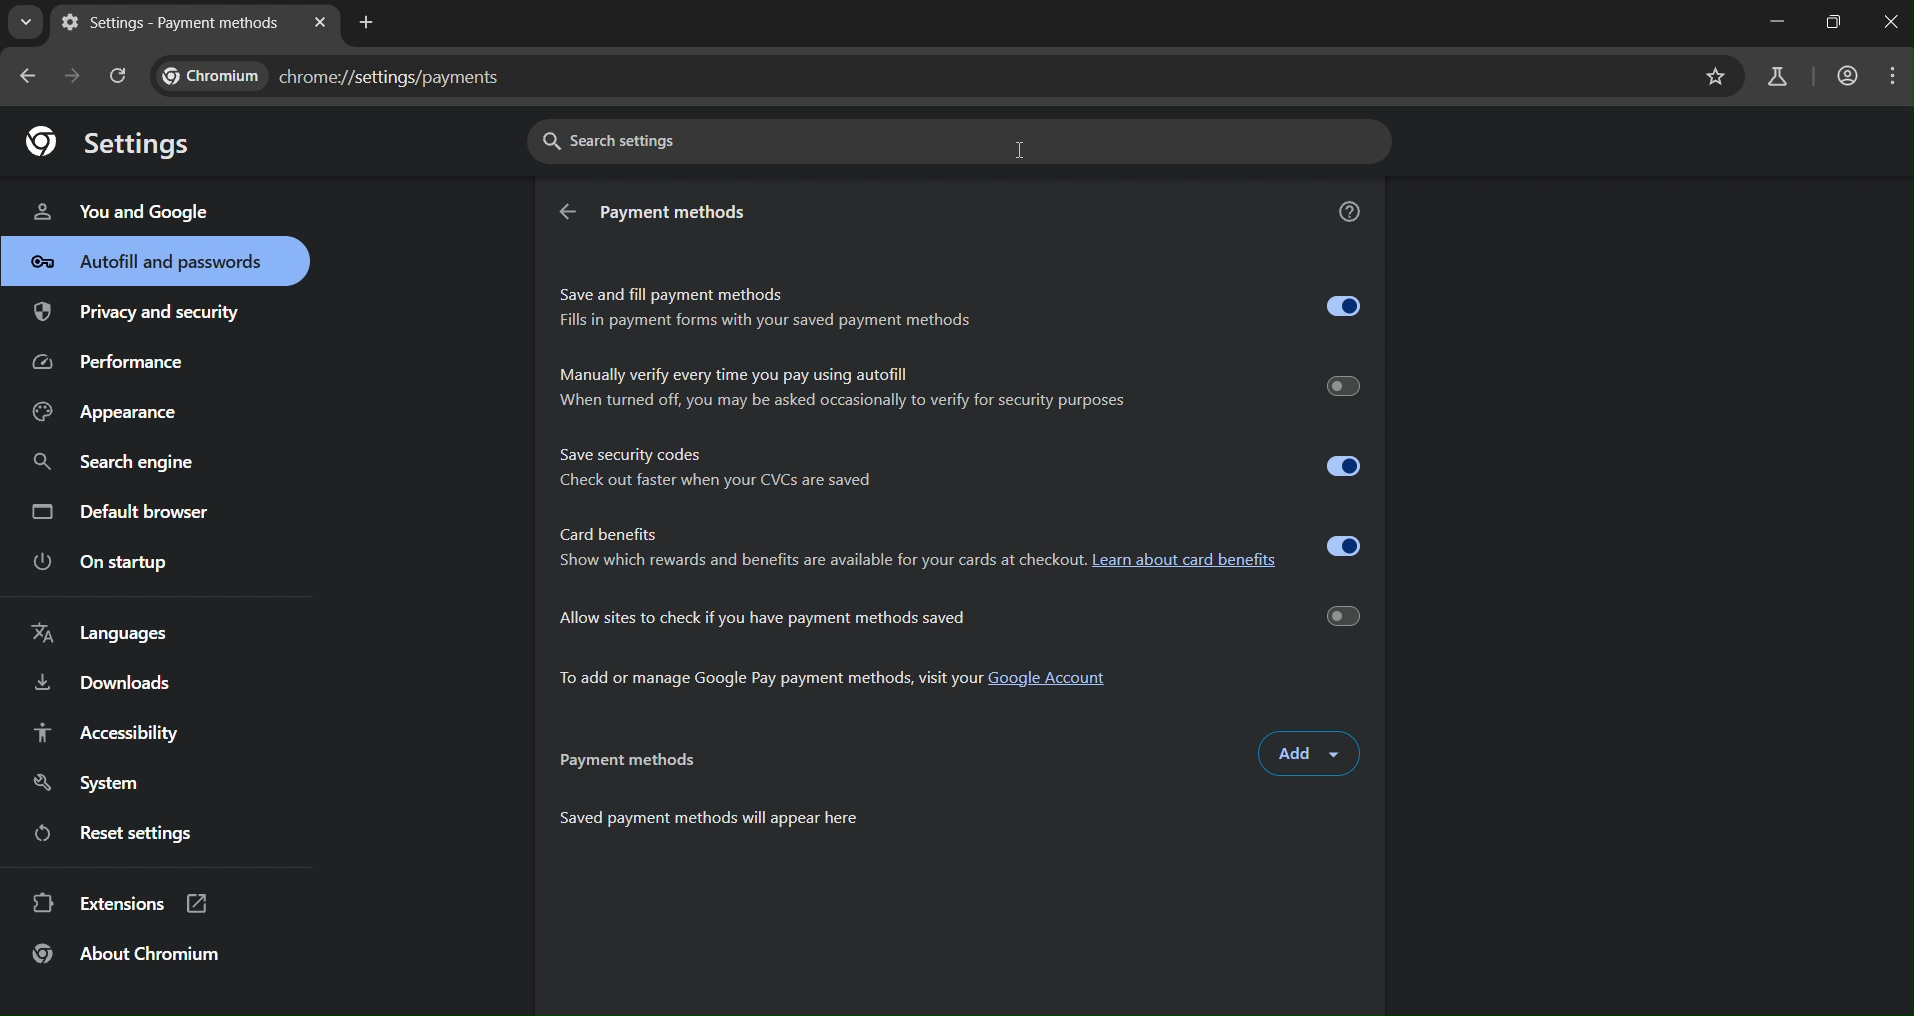 The image size is (1914, 1016). What do you see at coordinates (98, 563) in the screenshot?
I see `on startup` at bounding box center [98, 563].